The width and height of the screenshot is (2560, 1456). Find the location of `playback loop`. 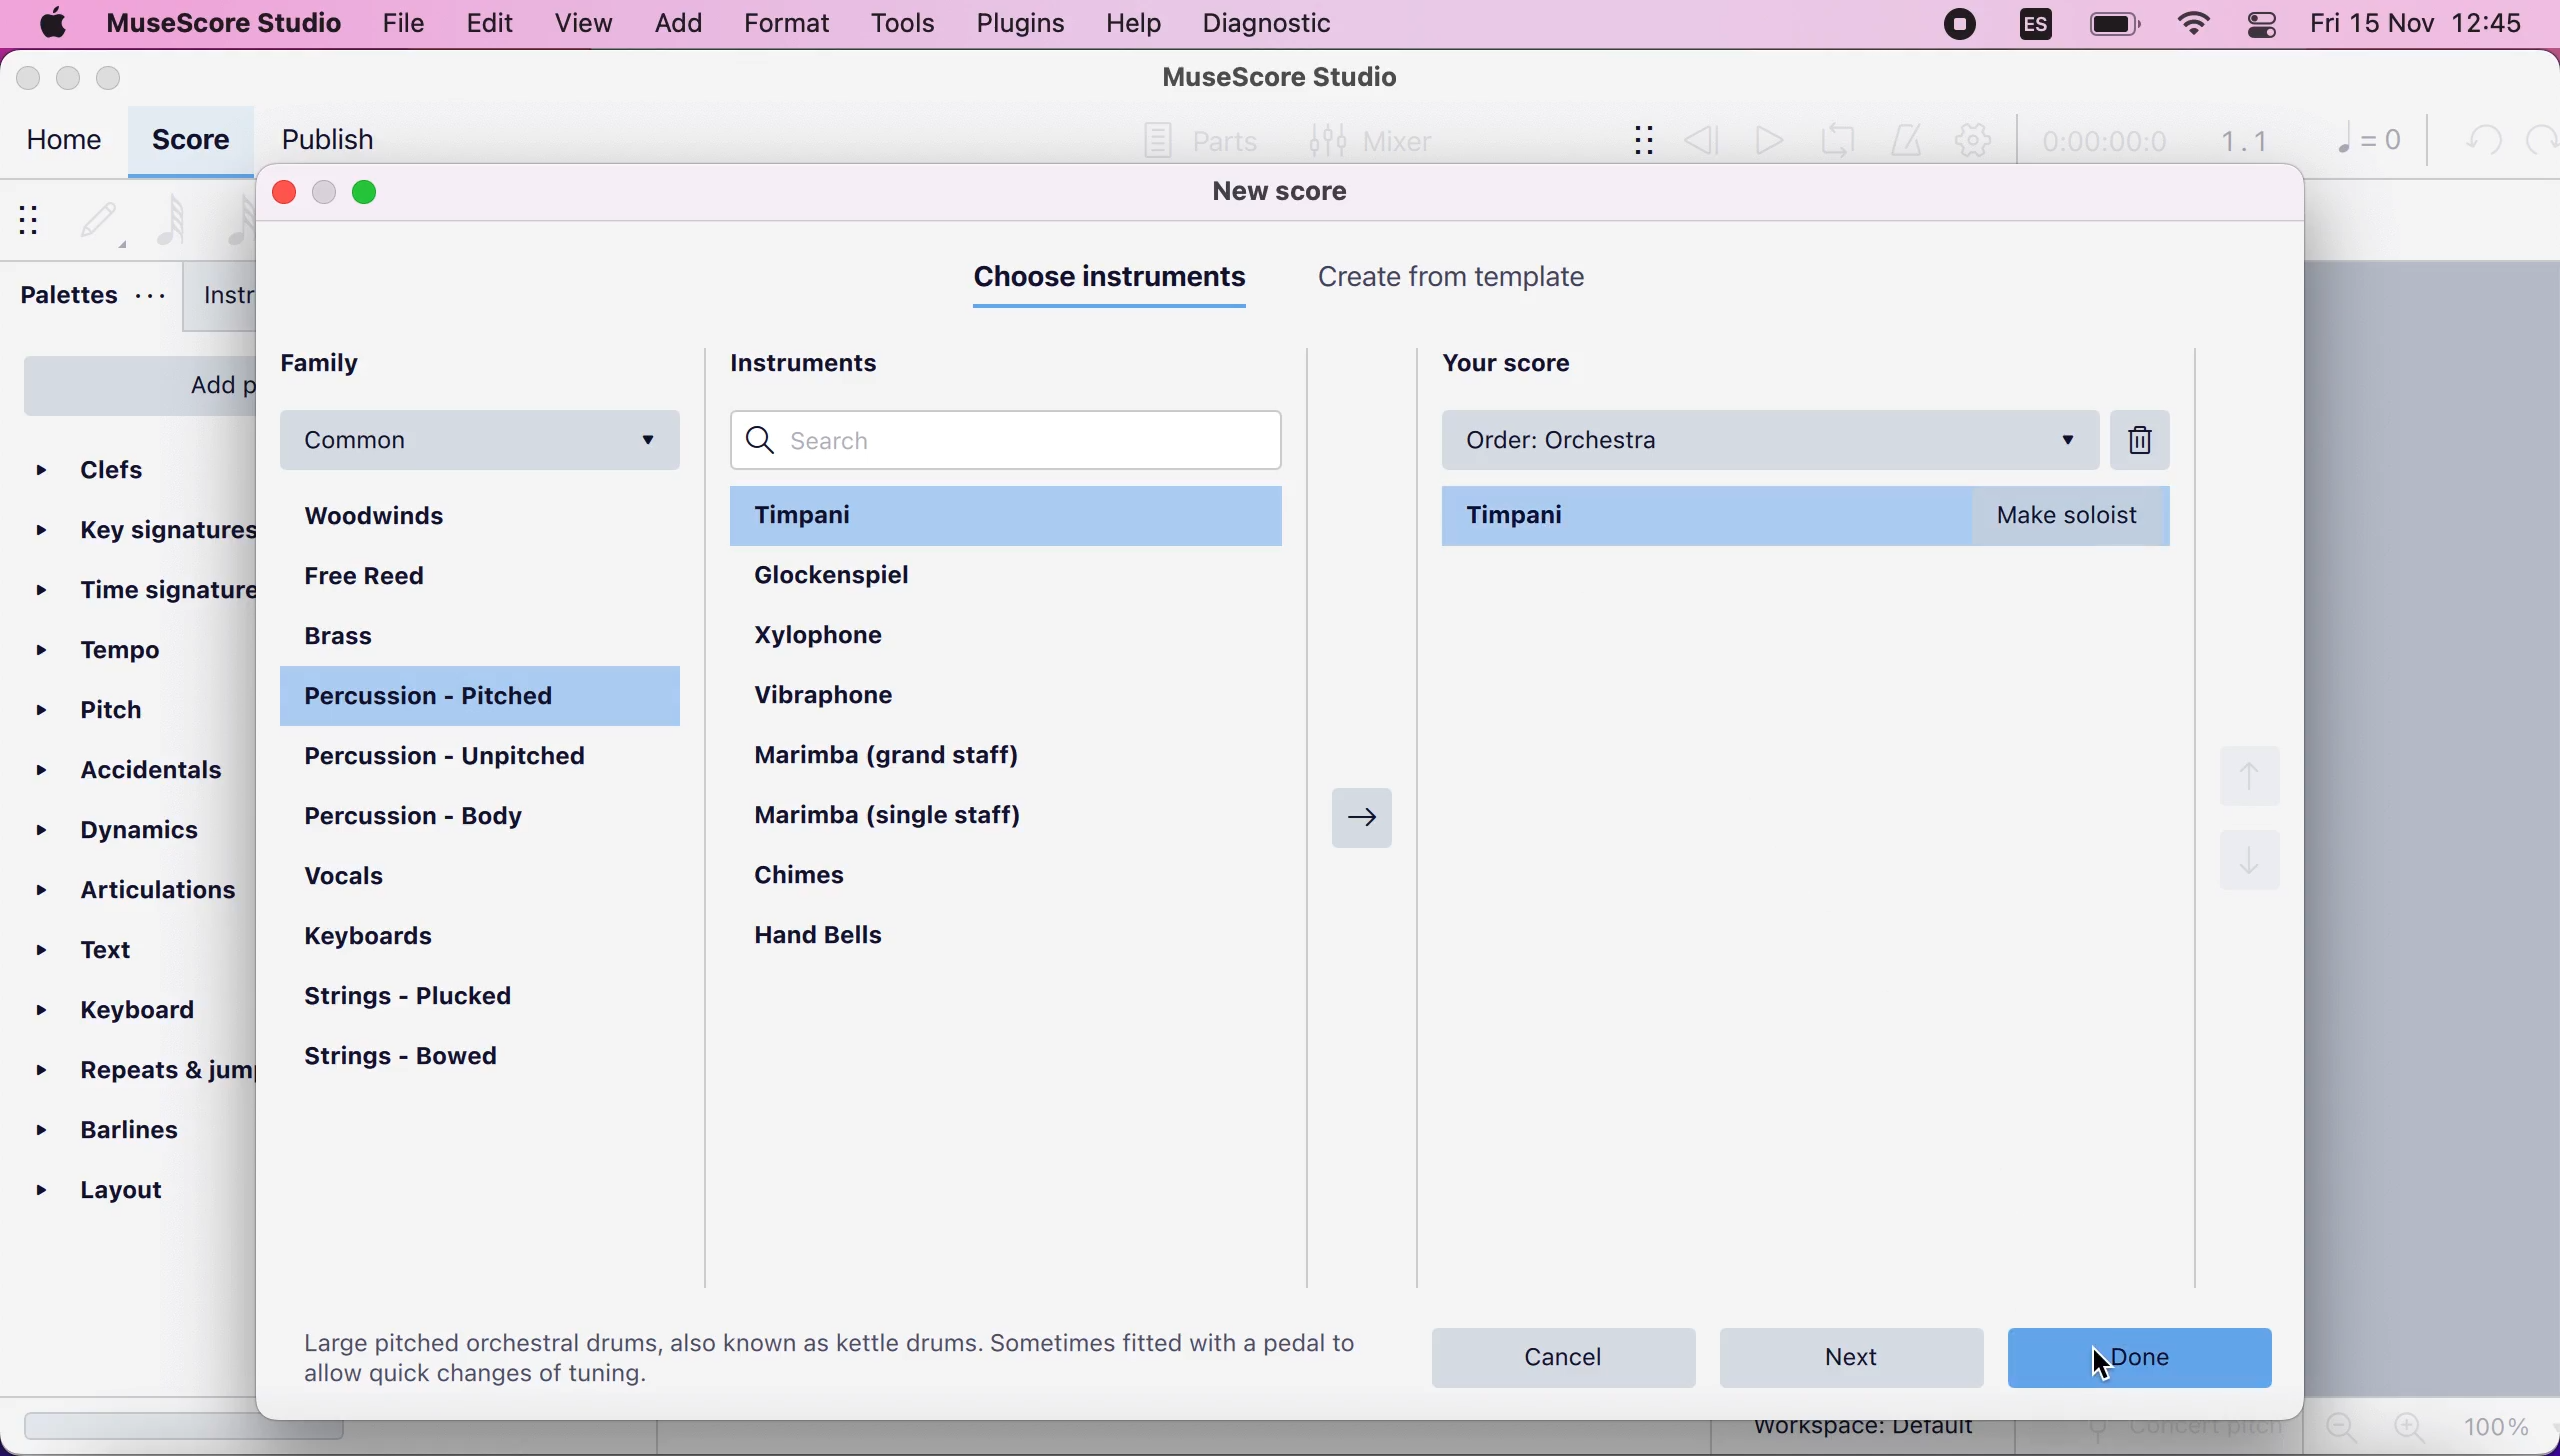

playback loop is located at coordinates (1845, 138).